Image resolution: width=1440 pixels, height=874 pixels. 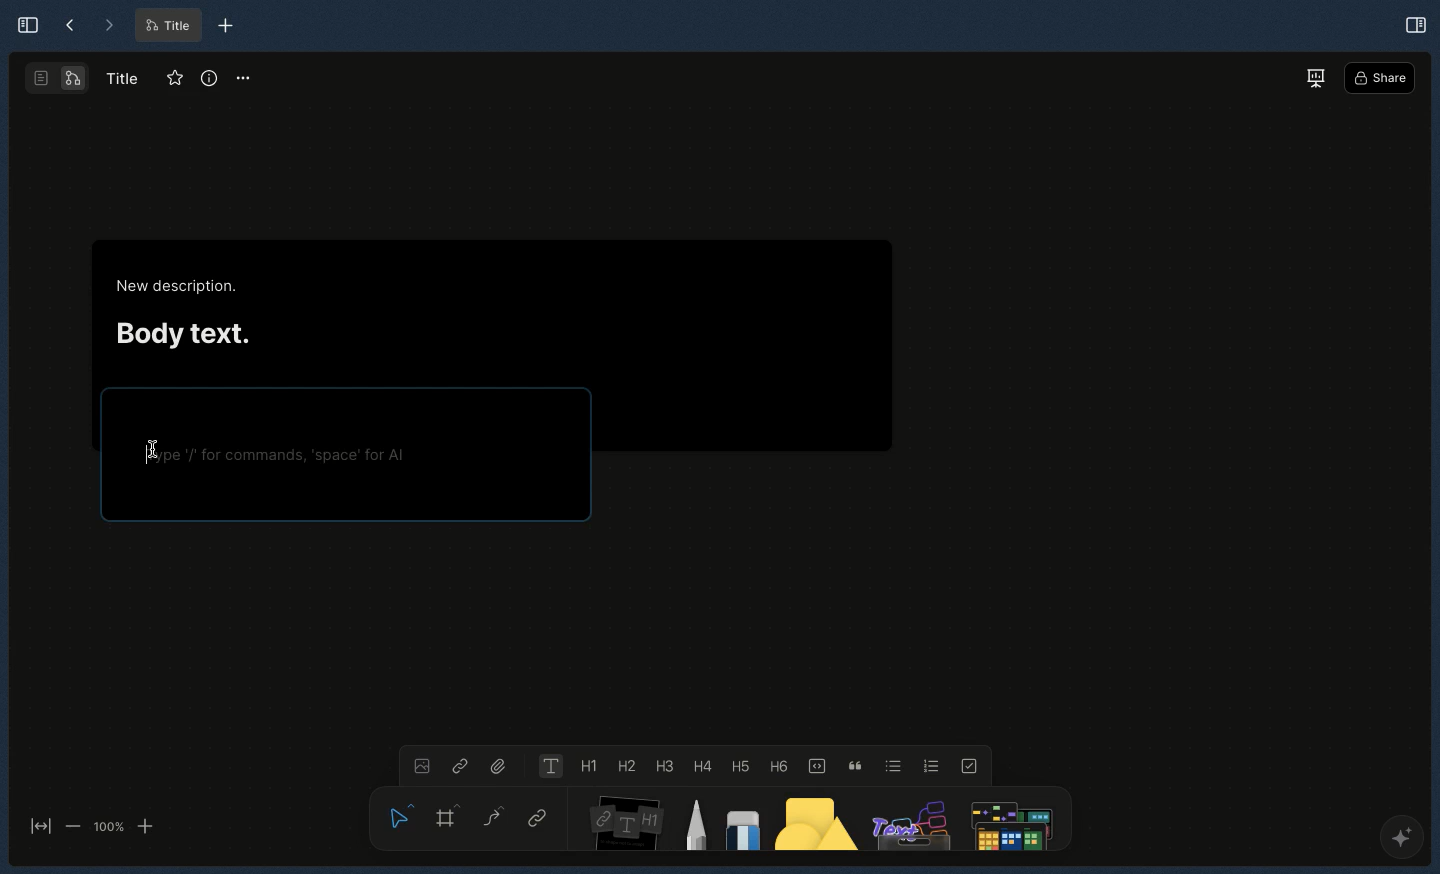 What do you see at coordinates (226, 26) in the screenshot?
I see `New tab` at bounding box center [226, 26].